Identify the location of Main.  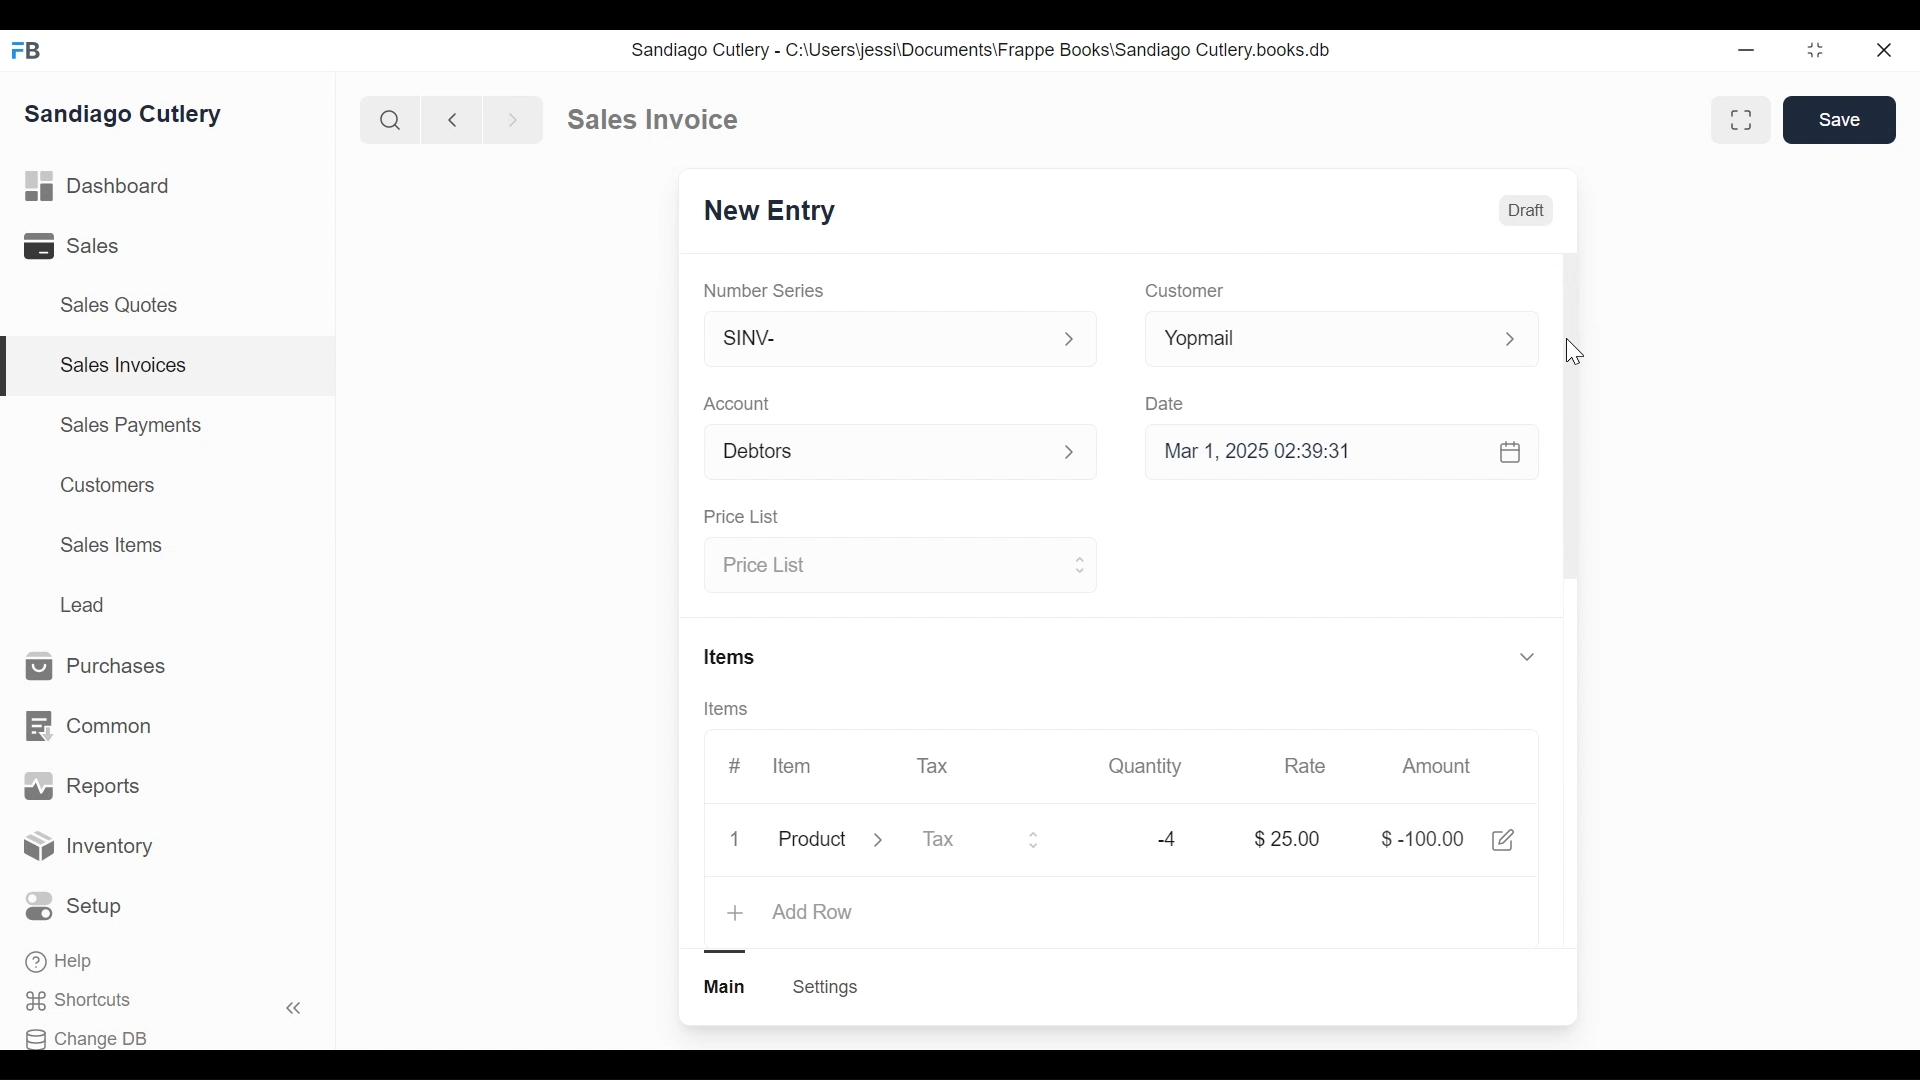
(726, 986).